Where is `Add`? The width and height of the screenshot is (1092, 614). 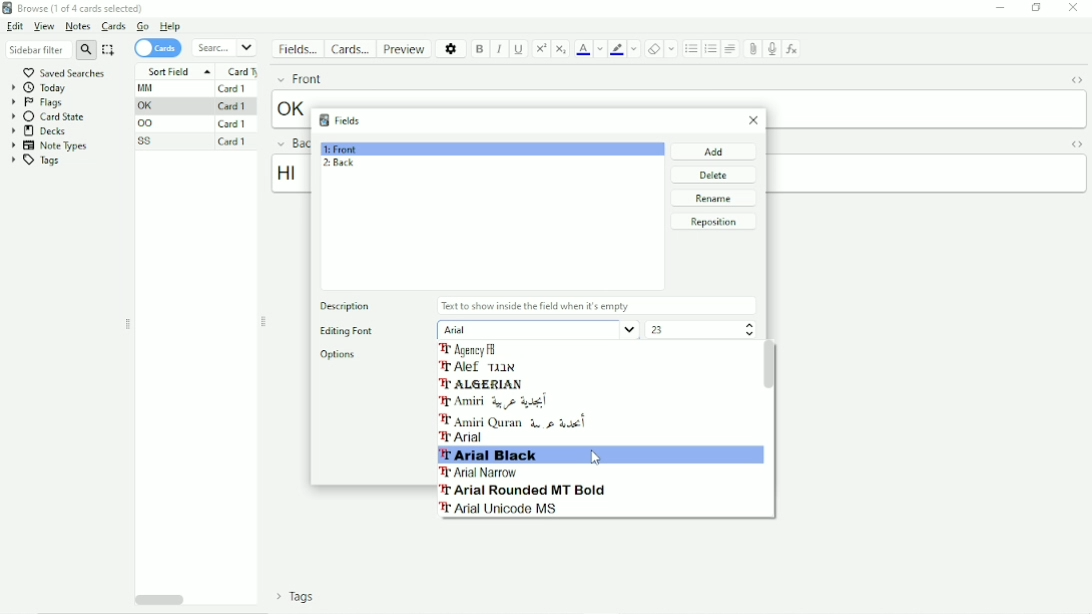
Add is located at coordinates (713, 151).